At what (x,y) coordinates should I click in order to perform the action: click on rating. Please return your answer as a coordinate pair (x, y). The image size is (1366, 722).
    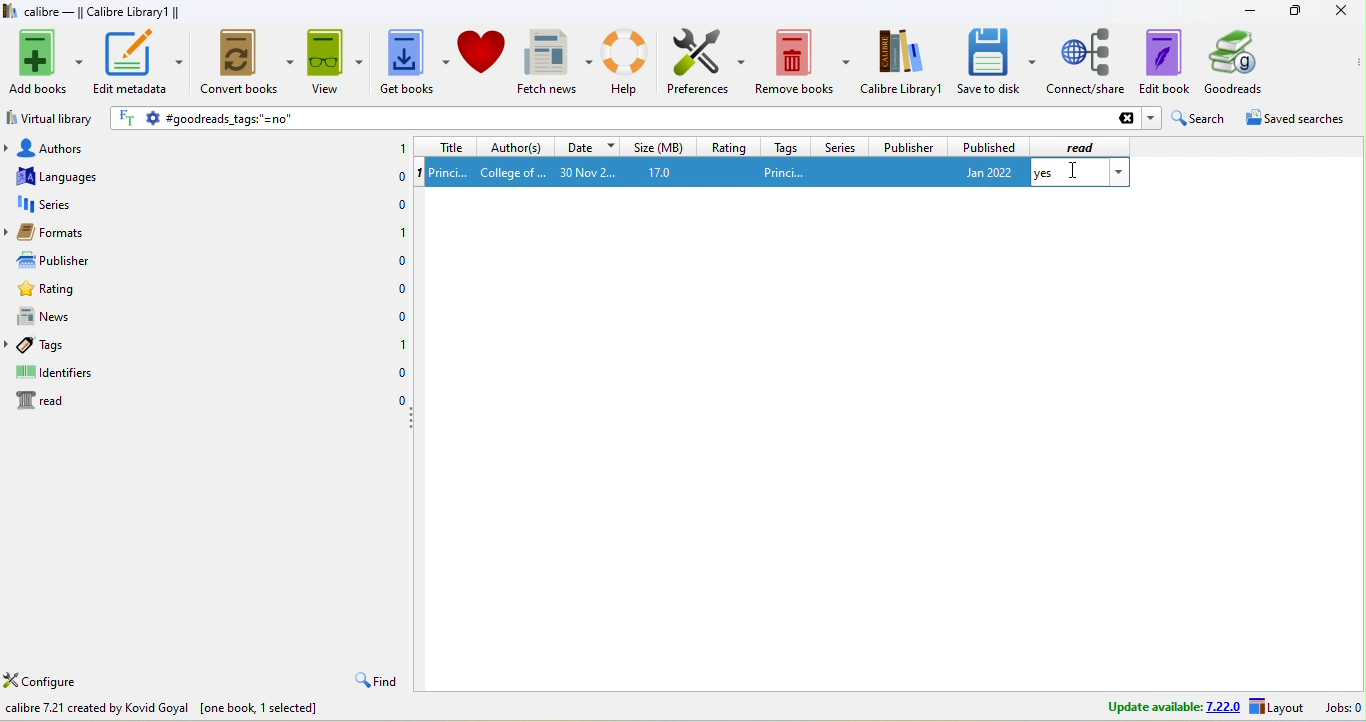
    Looking at the image, I should click on (728, 146).